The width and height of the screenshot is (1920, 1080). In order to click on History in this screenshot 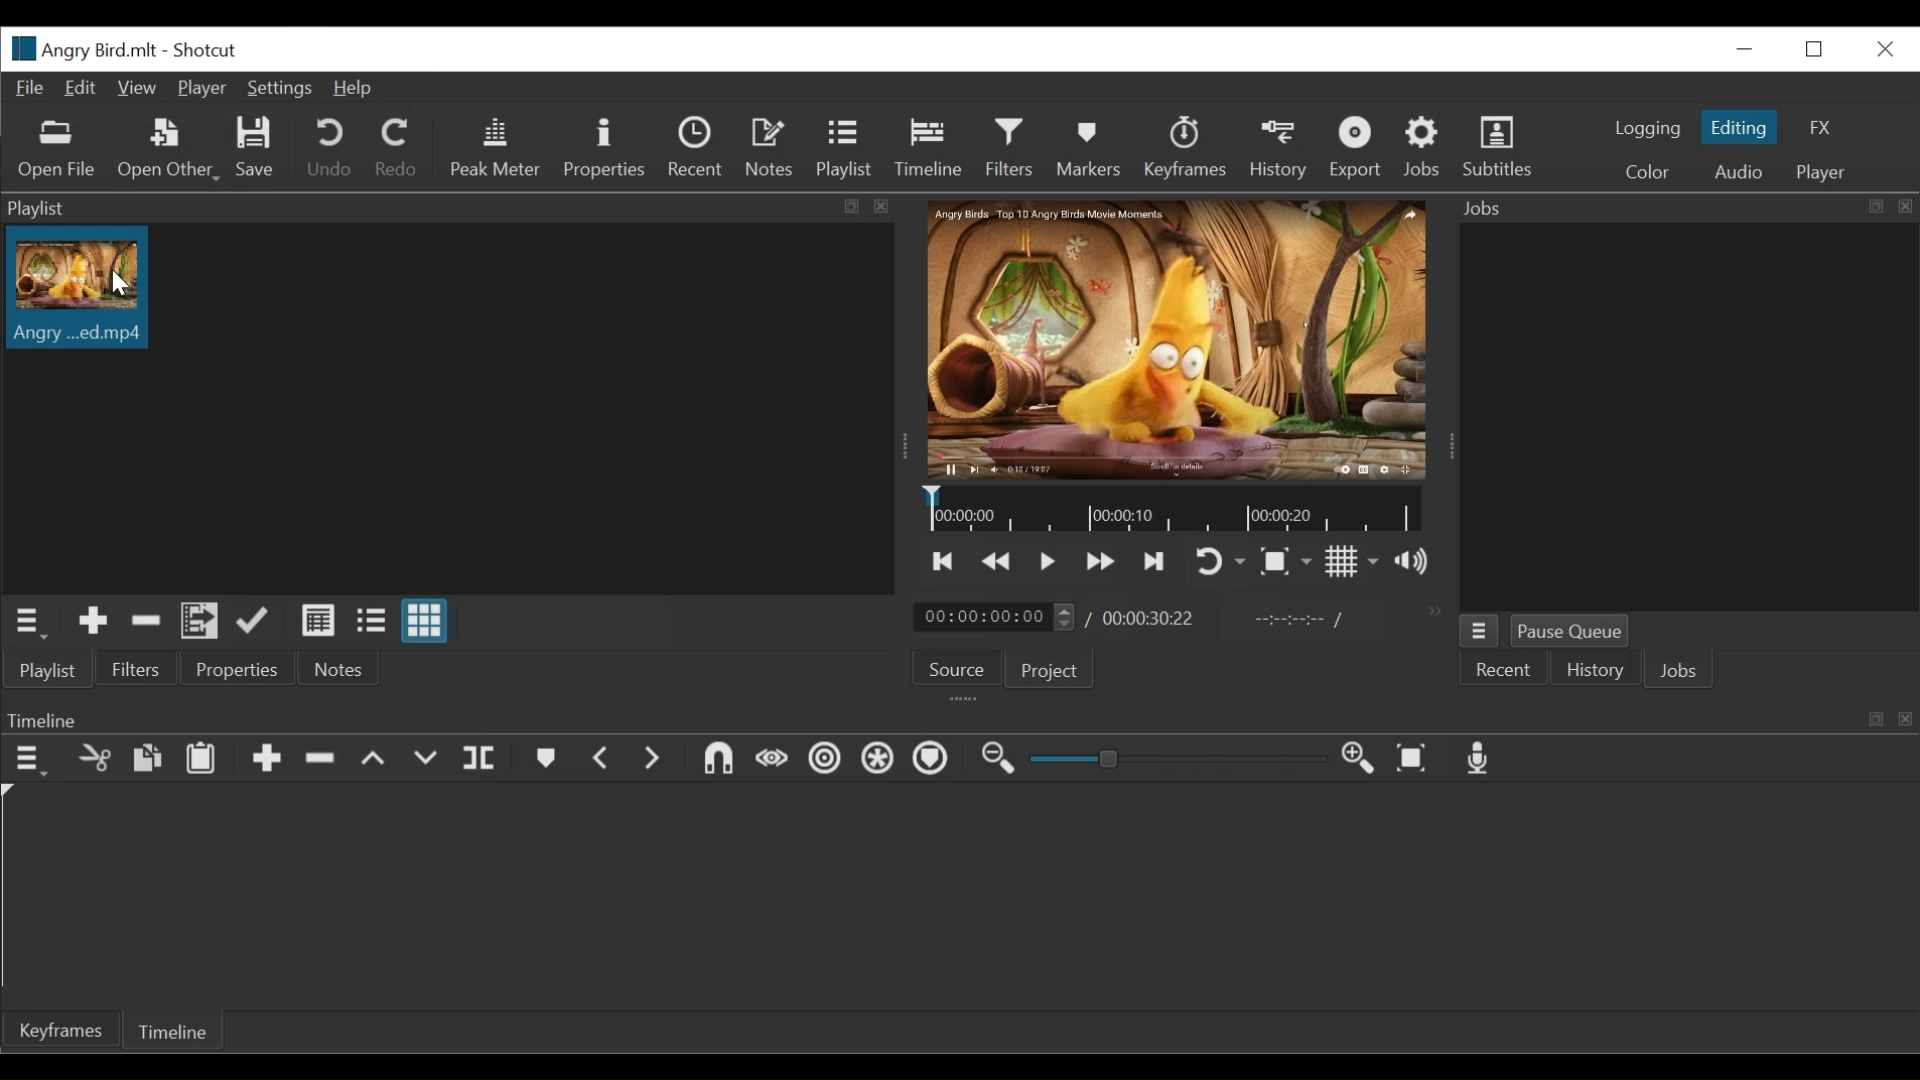, I will do `click(1592, 670)`.